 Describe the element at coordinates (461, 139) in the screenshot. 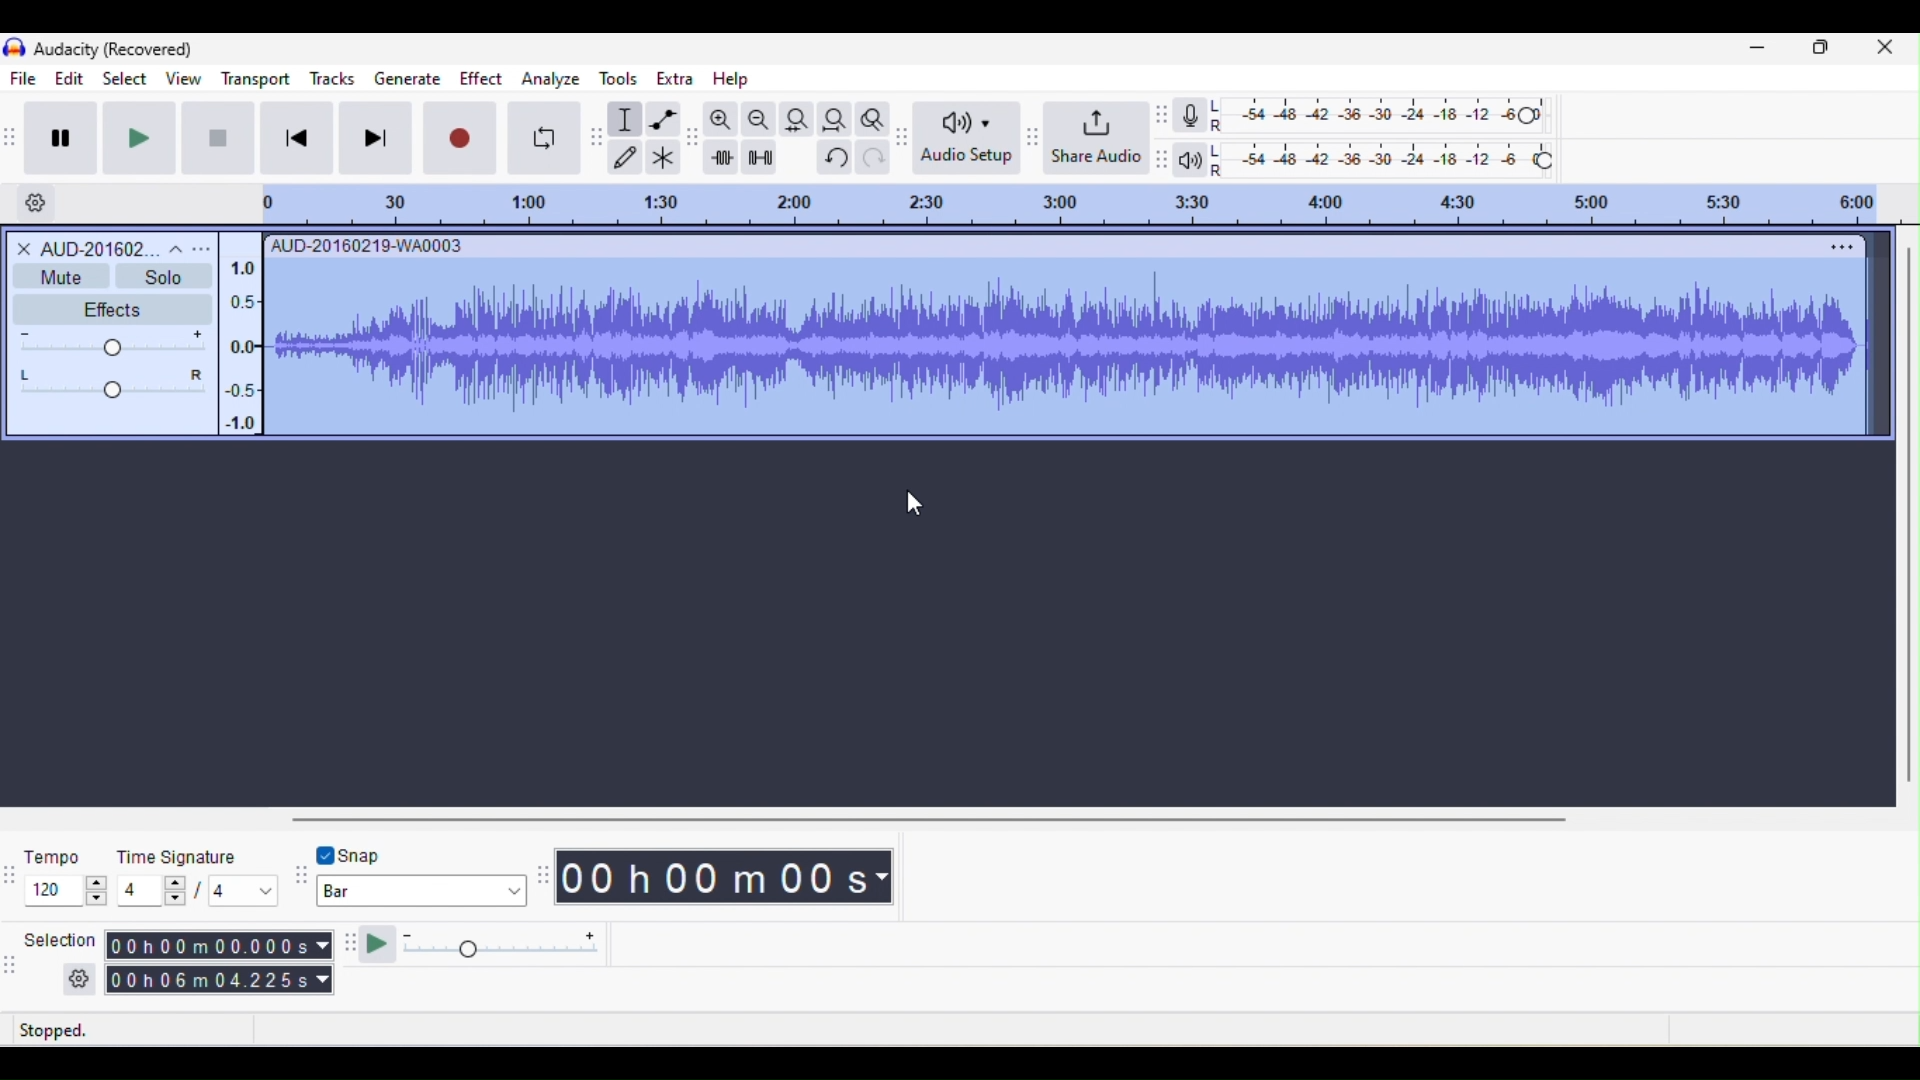

I see `record` at that location.